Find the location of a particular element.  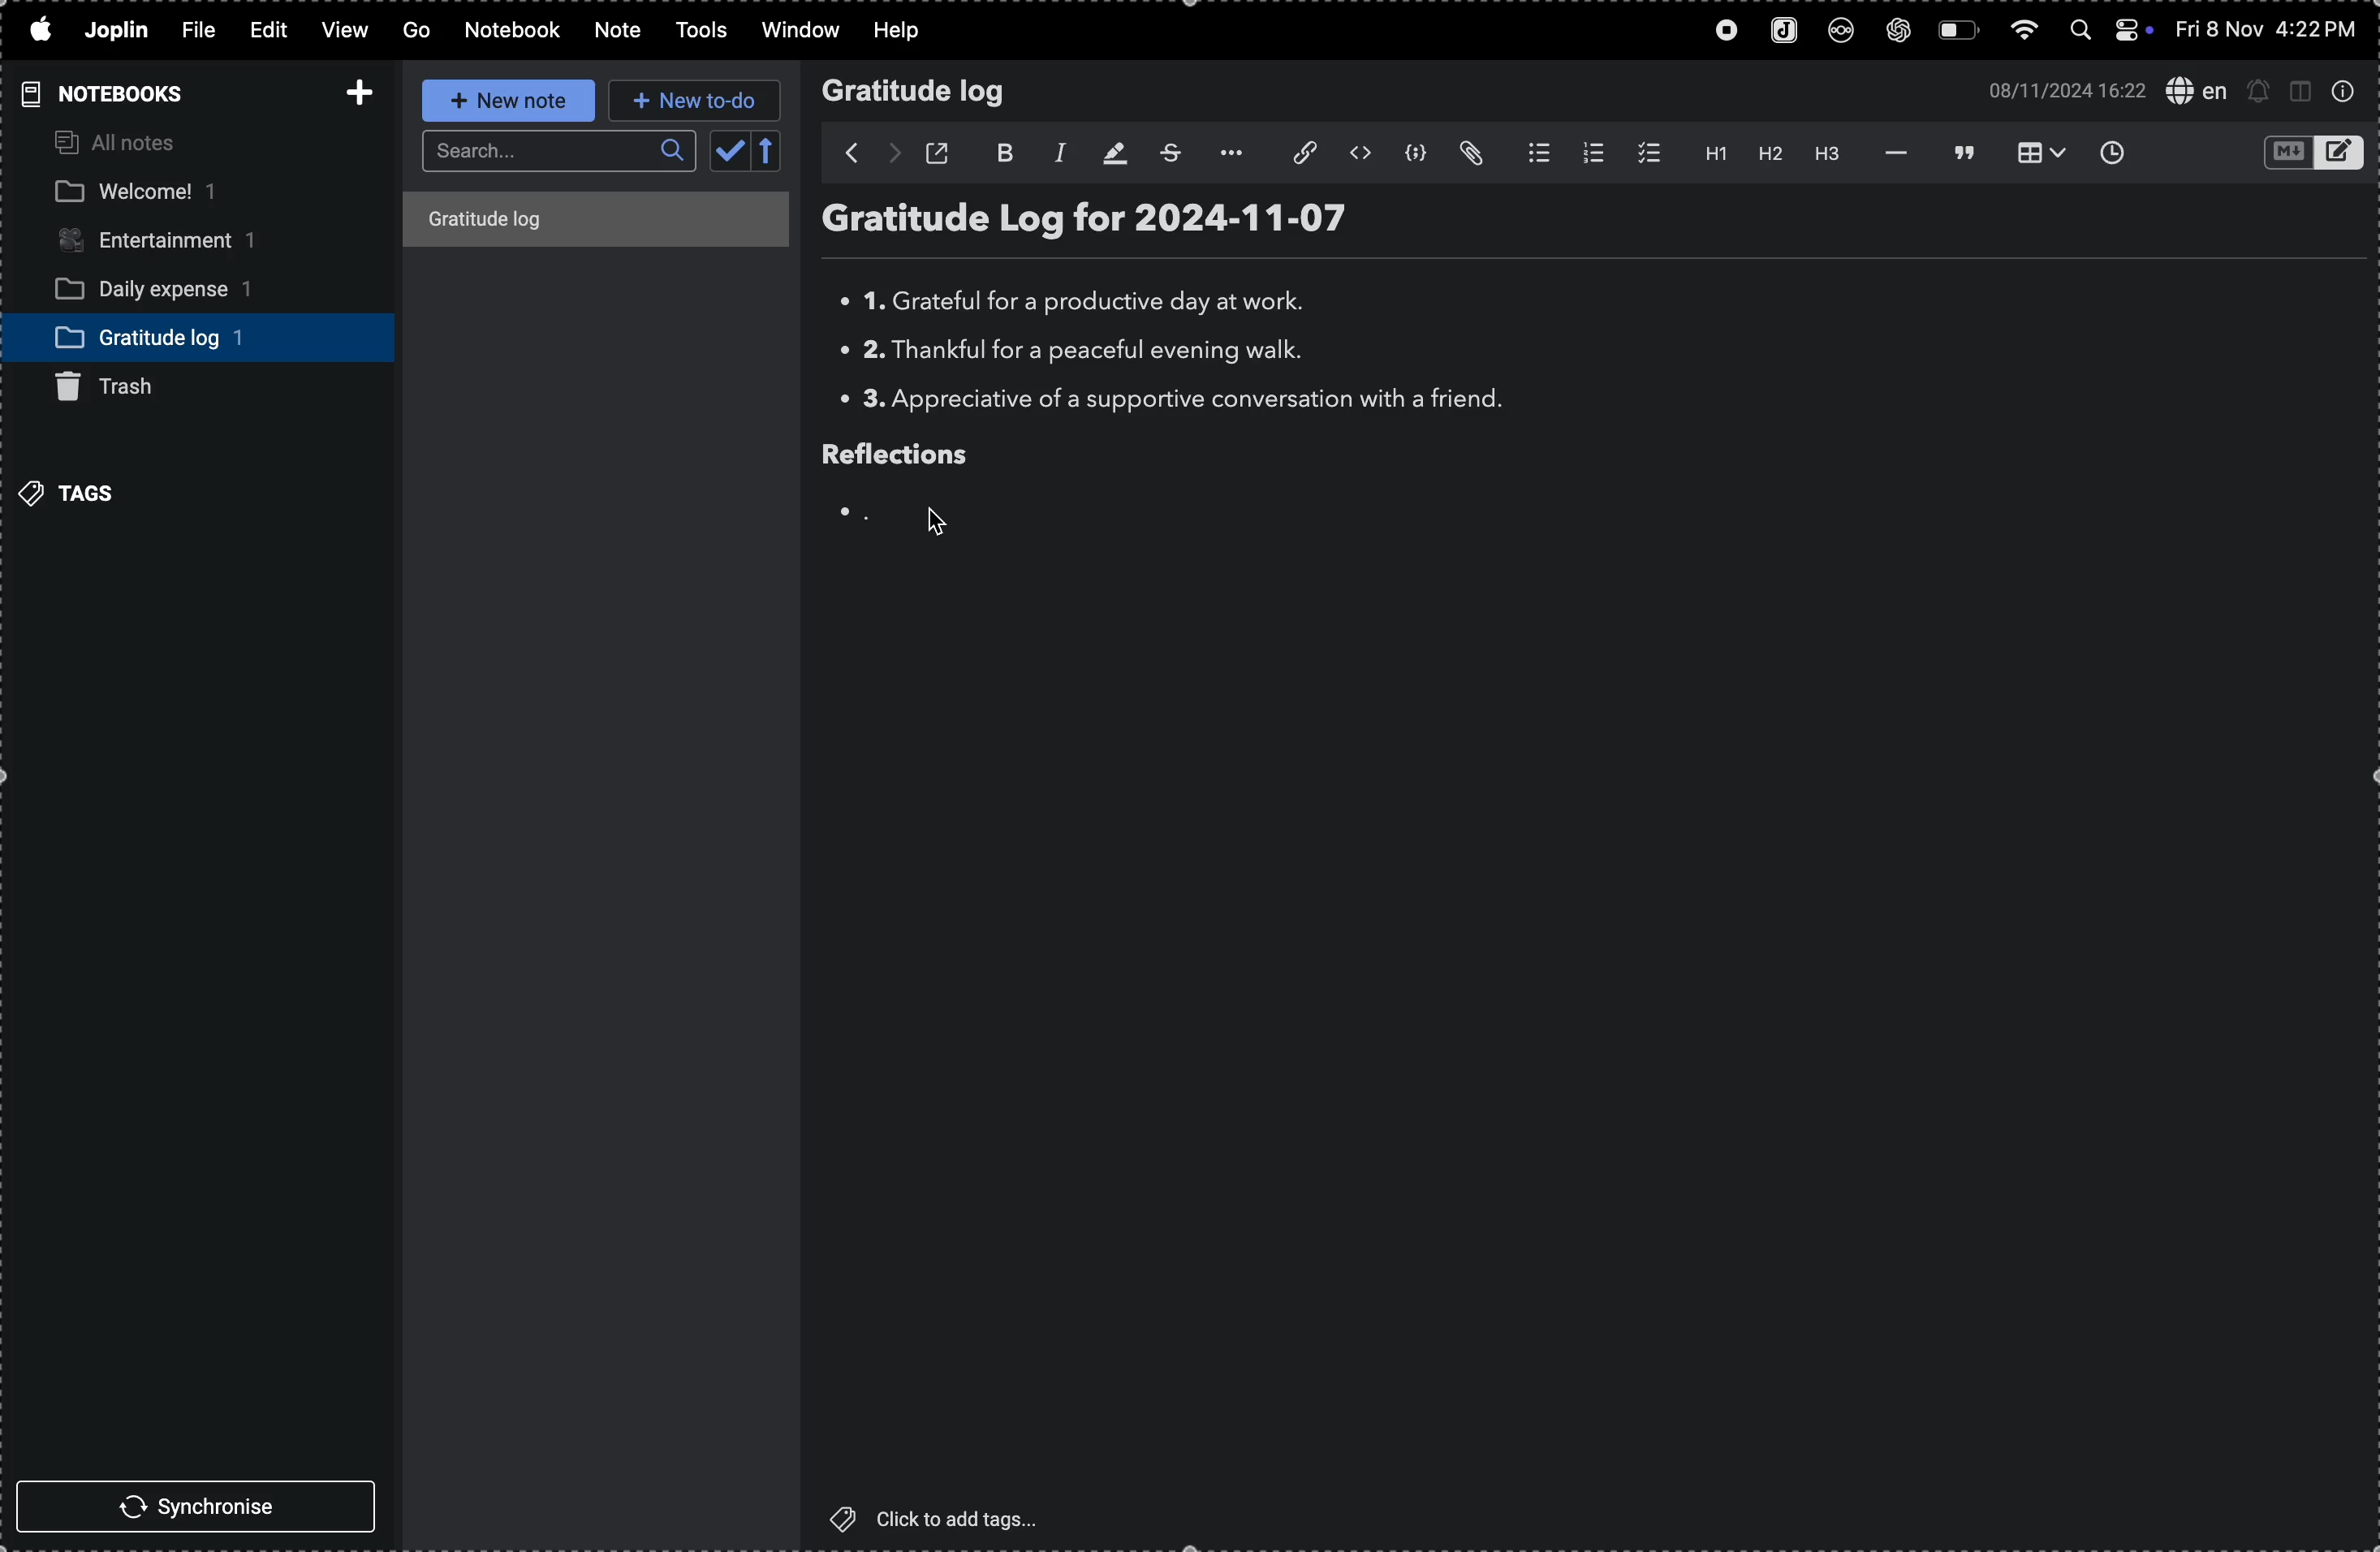

wifi is located at coordinates (2019, 31).